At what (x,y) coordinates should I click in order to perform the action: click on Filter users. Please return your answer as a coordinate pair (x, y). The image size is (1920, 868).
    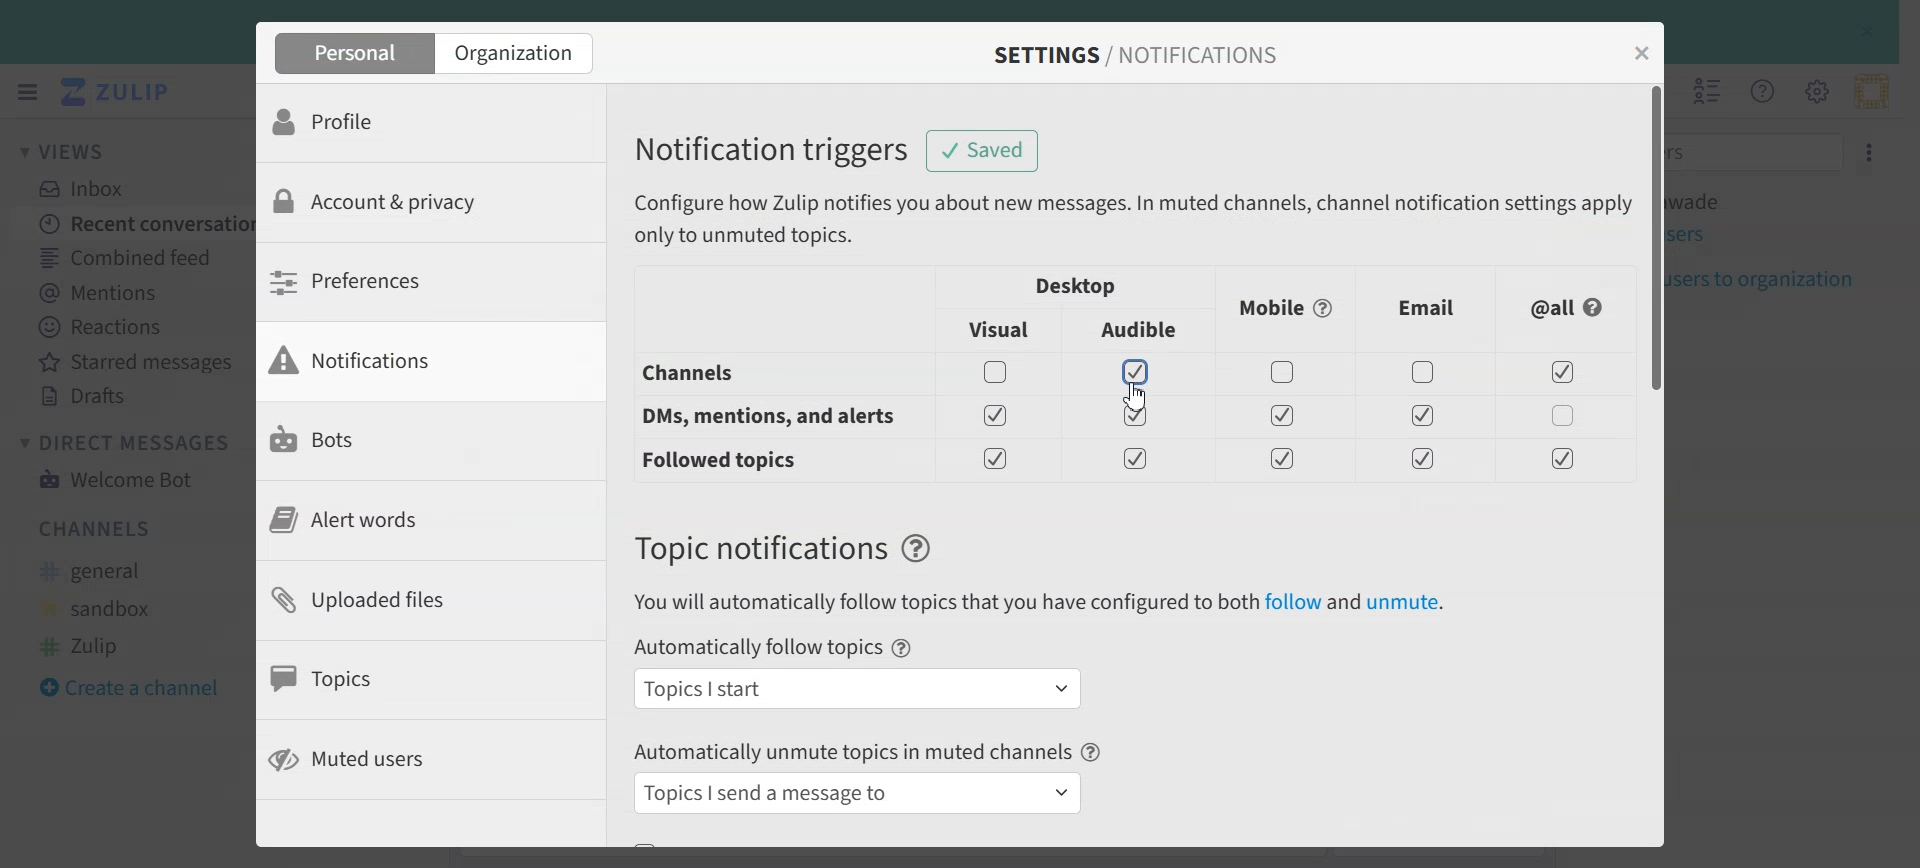
    Looking at the image, I should click on (1760, 151).